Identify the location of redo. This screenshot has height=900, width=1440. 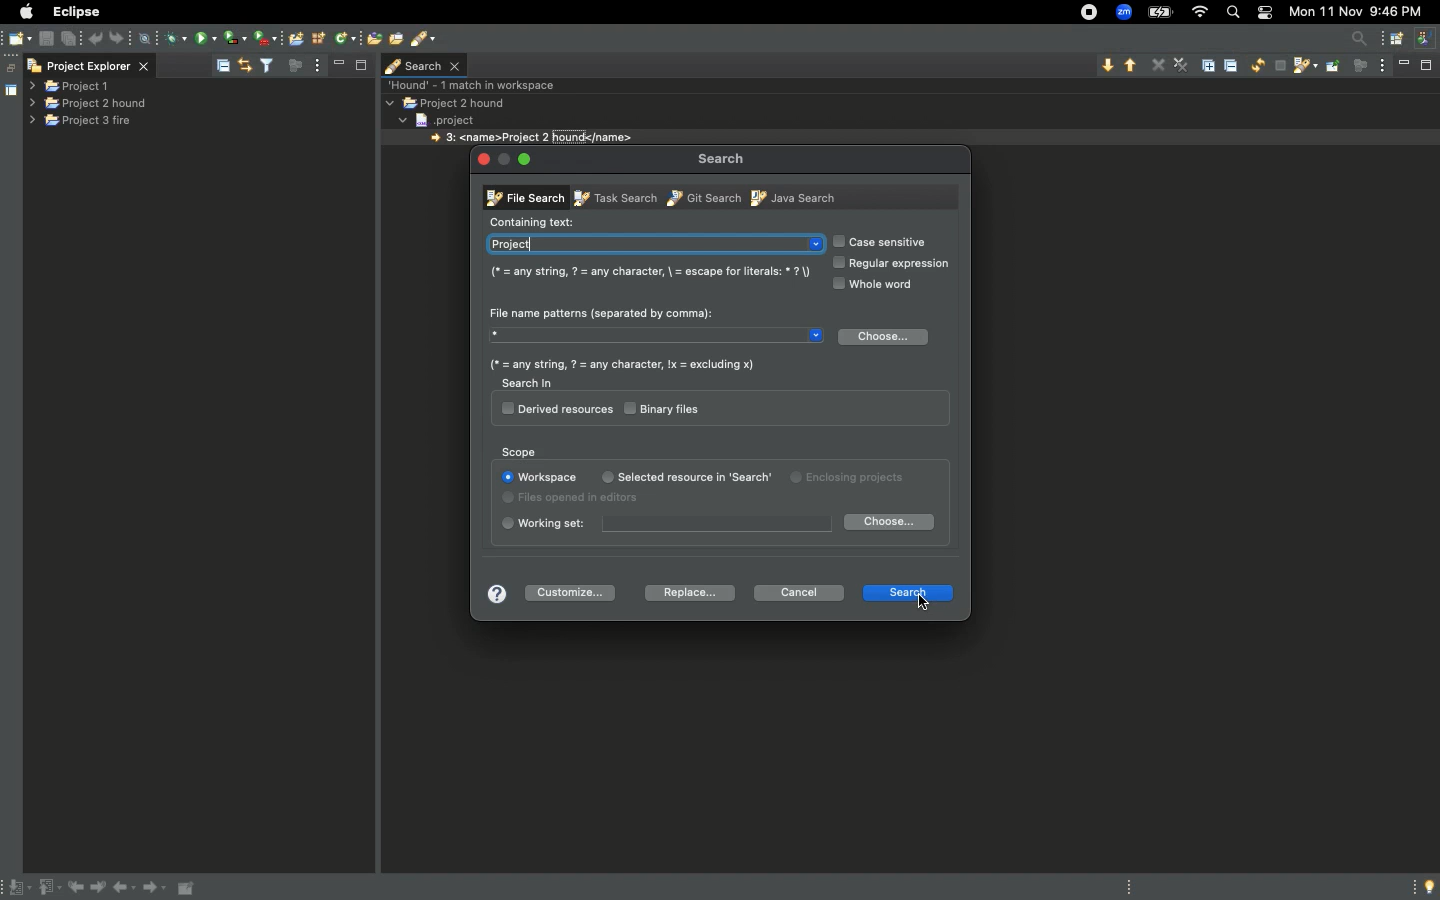
(122, 36).